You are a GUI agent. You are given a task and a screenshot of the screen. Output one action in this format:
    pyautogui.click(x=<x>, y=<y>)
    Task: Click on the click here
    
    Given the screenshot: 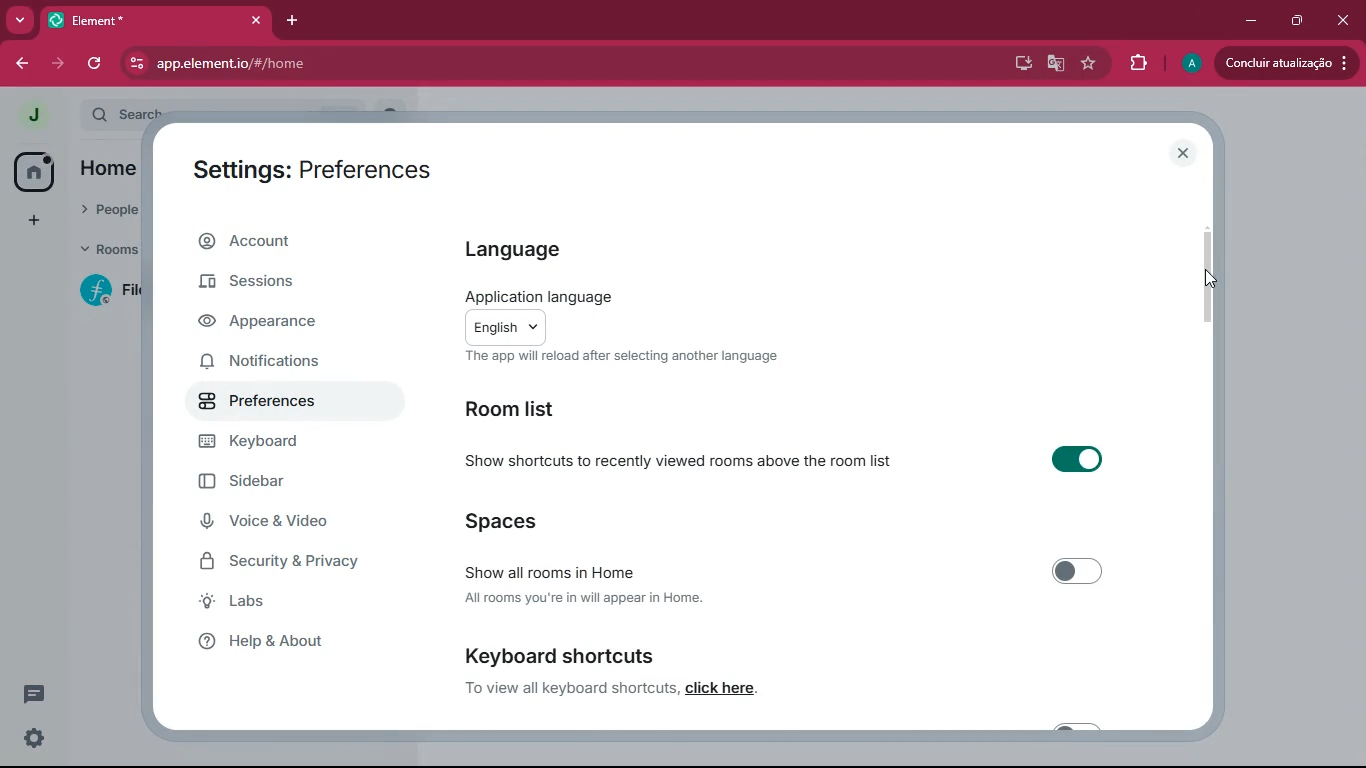 What is the action you would take?
    pyautogui.click(x=727, y=690)
    